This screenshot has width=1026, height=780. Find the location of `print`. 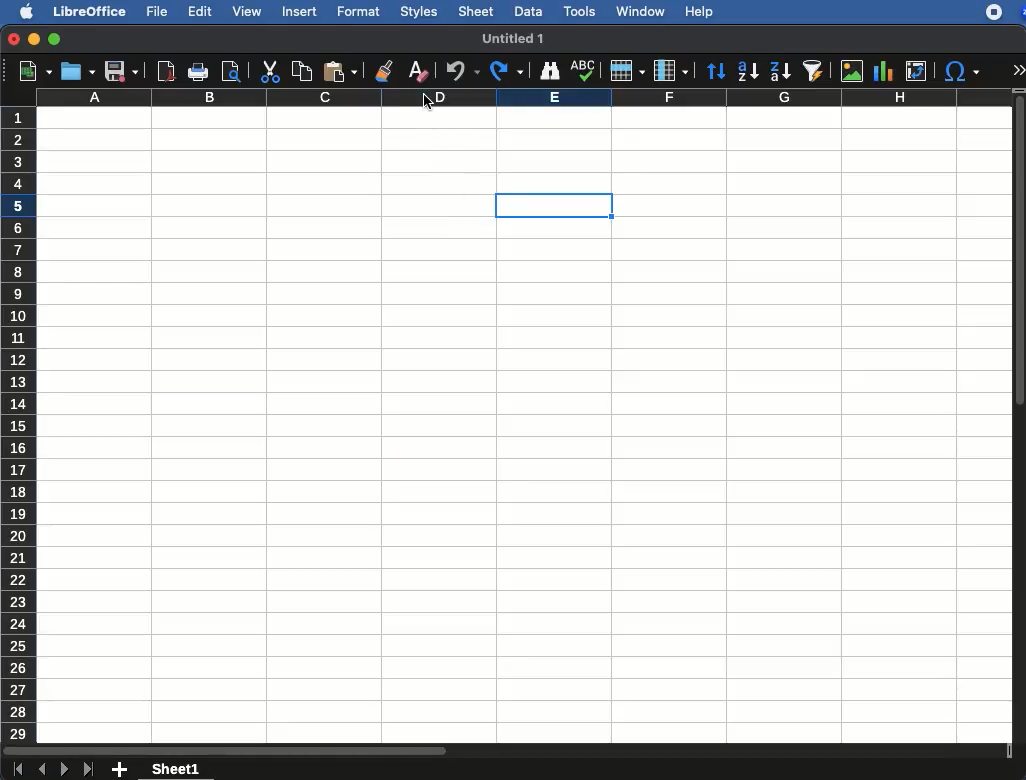

print is located at coordinates (199, 71).